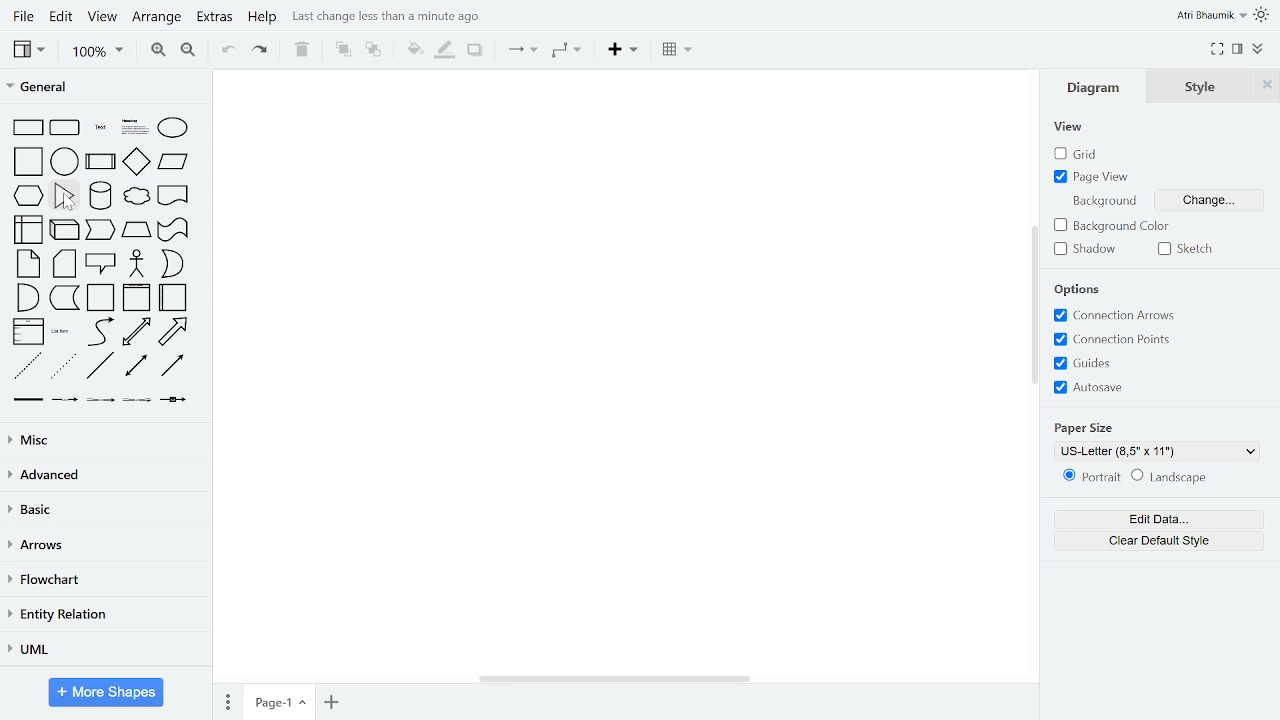 The height and width of the screenshot is (720, 1280). Describe the element at coordinates (1258, 50) in the screenshot. I see `collapse` at that location.